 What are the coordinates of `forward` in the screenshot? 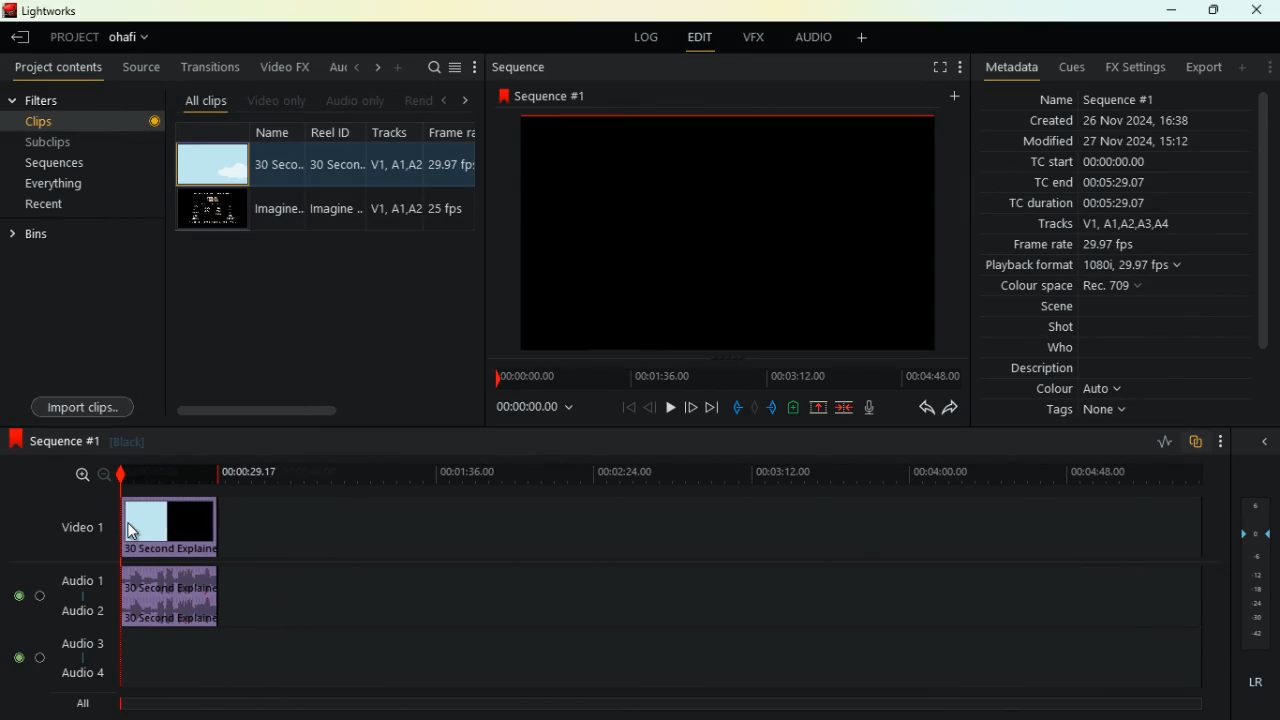 It's located at (690, 407).